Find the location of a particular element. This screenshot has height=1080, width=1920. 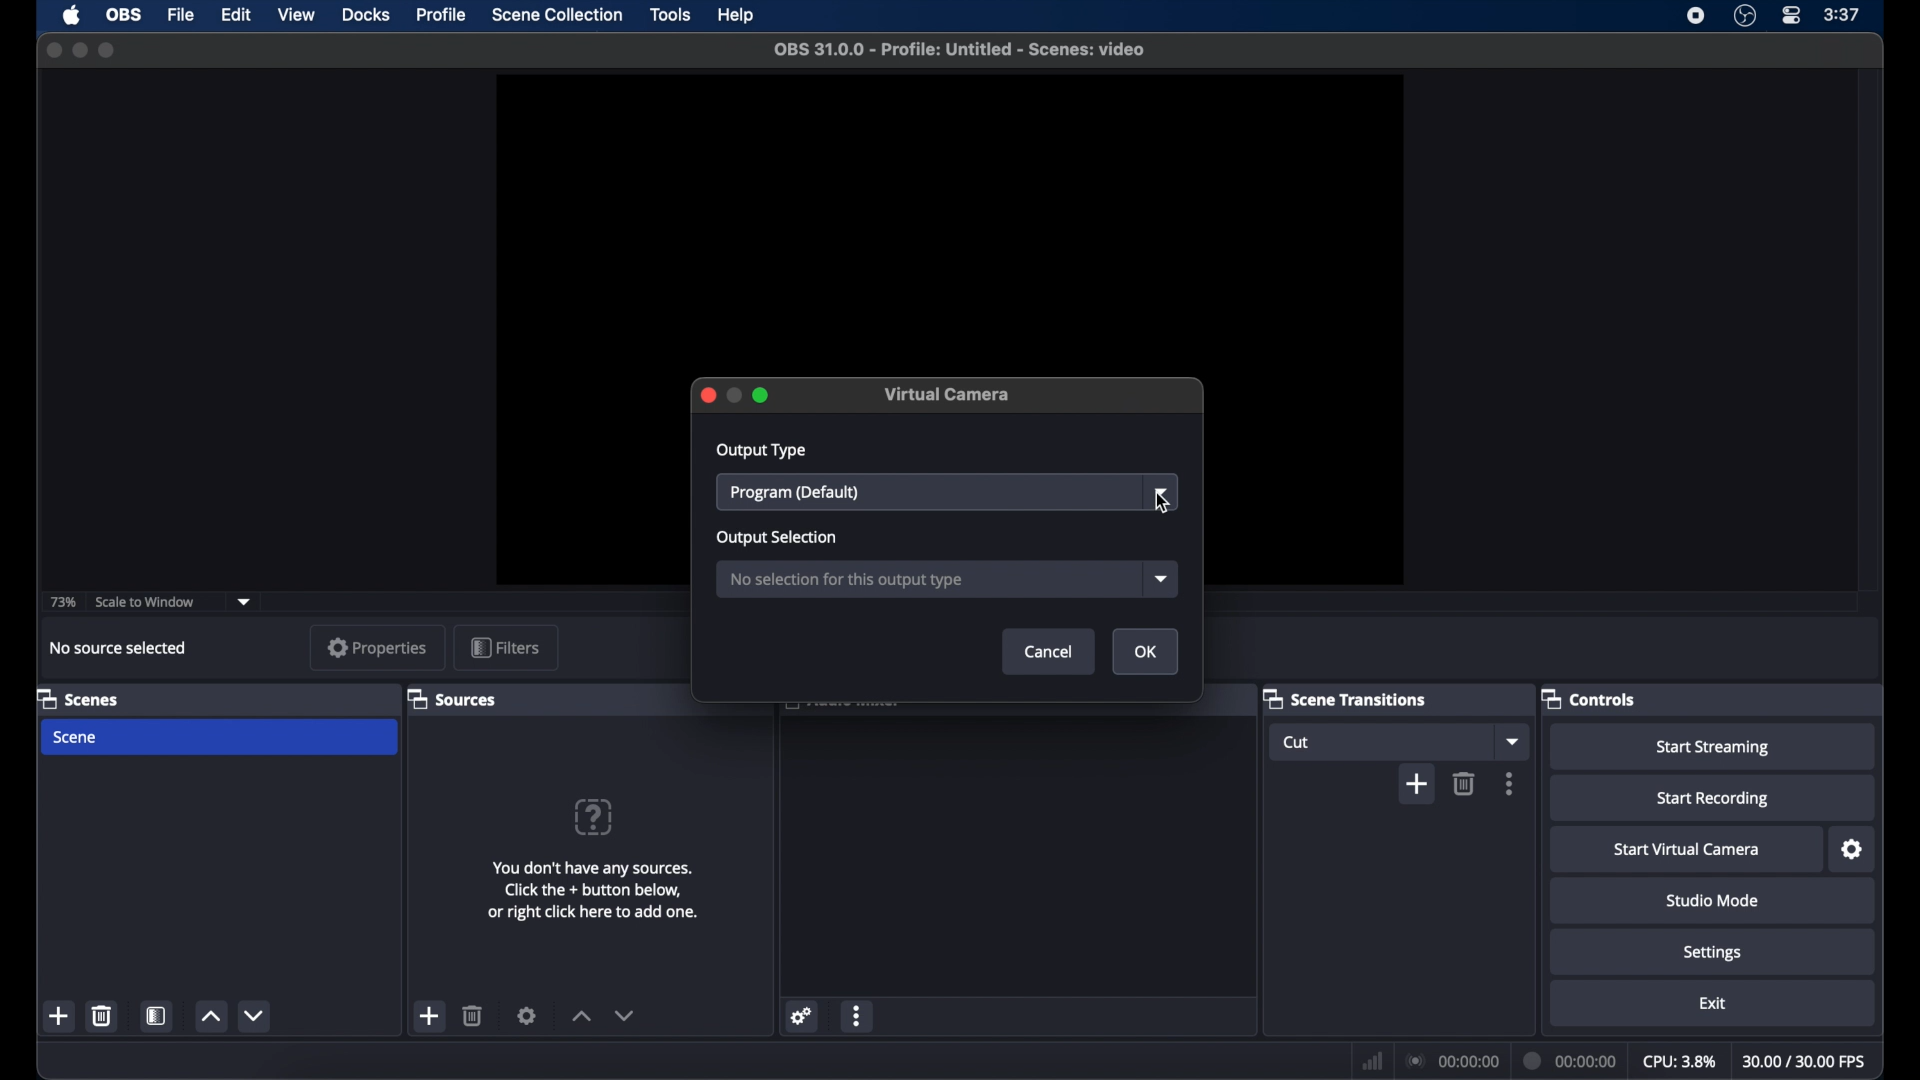

dropdown is located at coordinates (245, 601).